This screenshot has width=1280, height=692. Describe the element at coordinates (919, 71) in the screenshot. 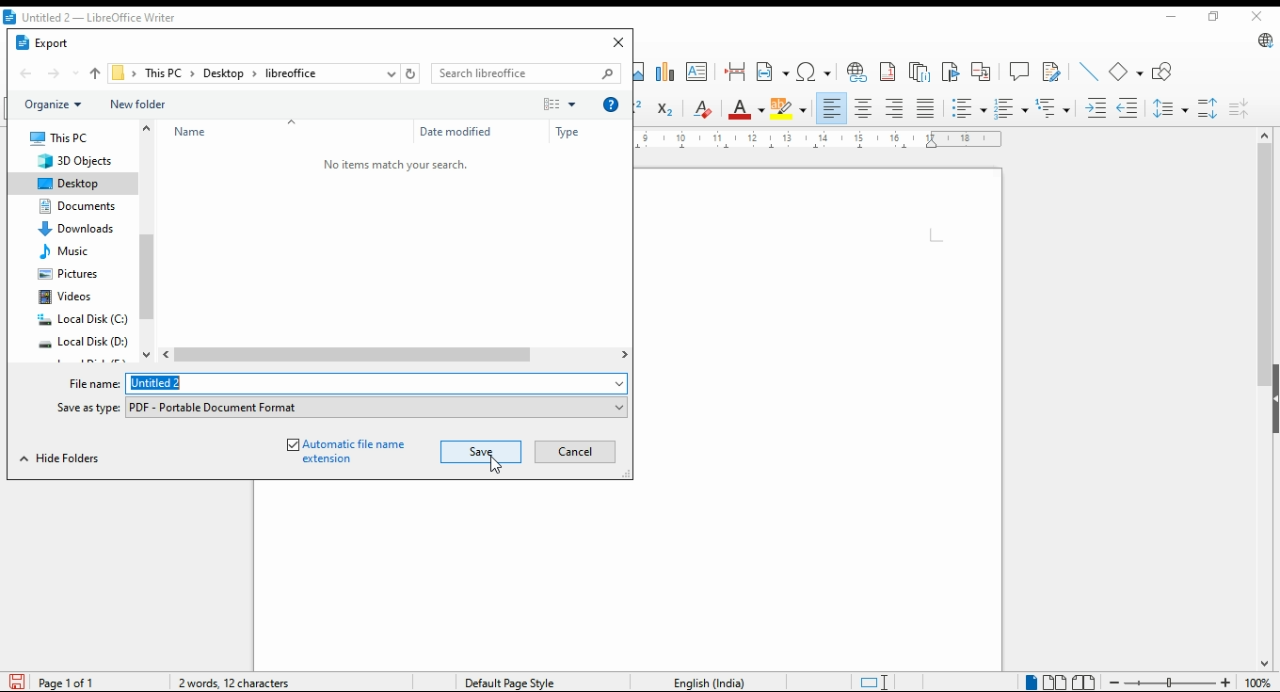

I see `insert endnote` at that location.